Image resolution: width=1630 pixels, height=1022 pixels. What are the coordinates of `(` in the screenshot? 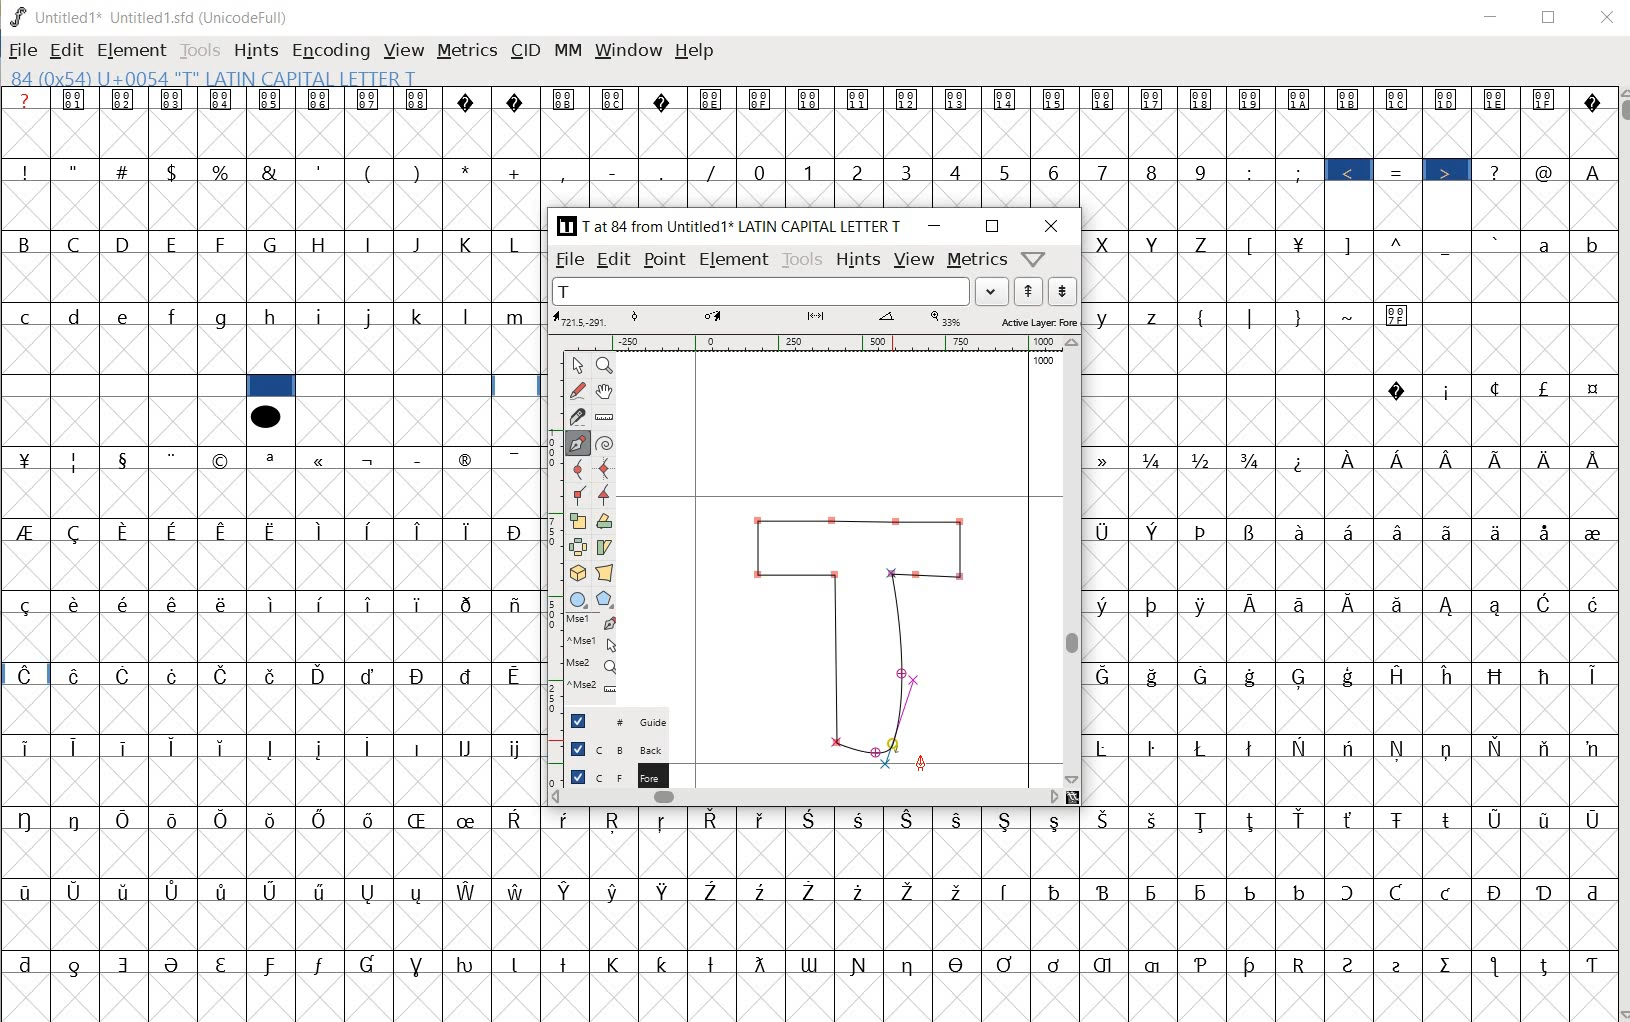 It's located at (370, 171).